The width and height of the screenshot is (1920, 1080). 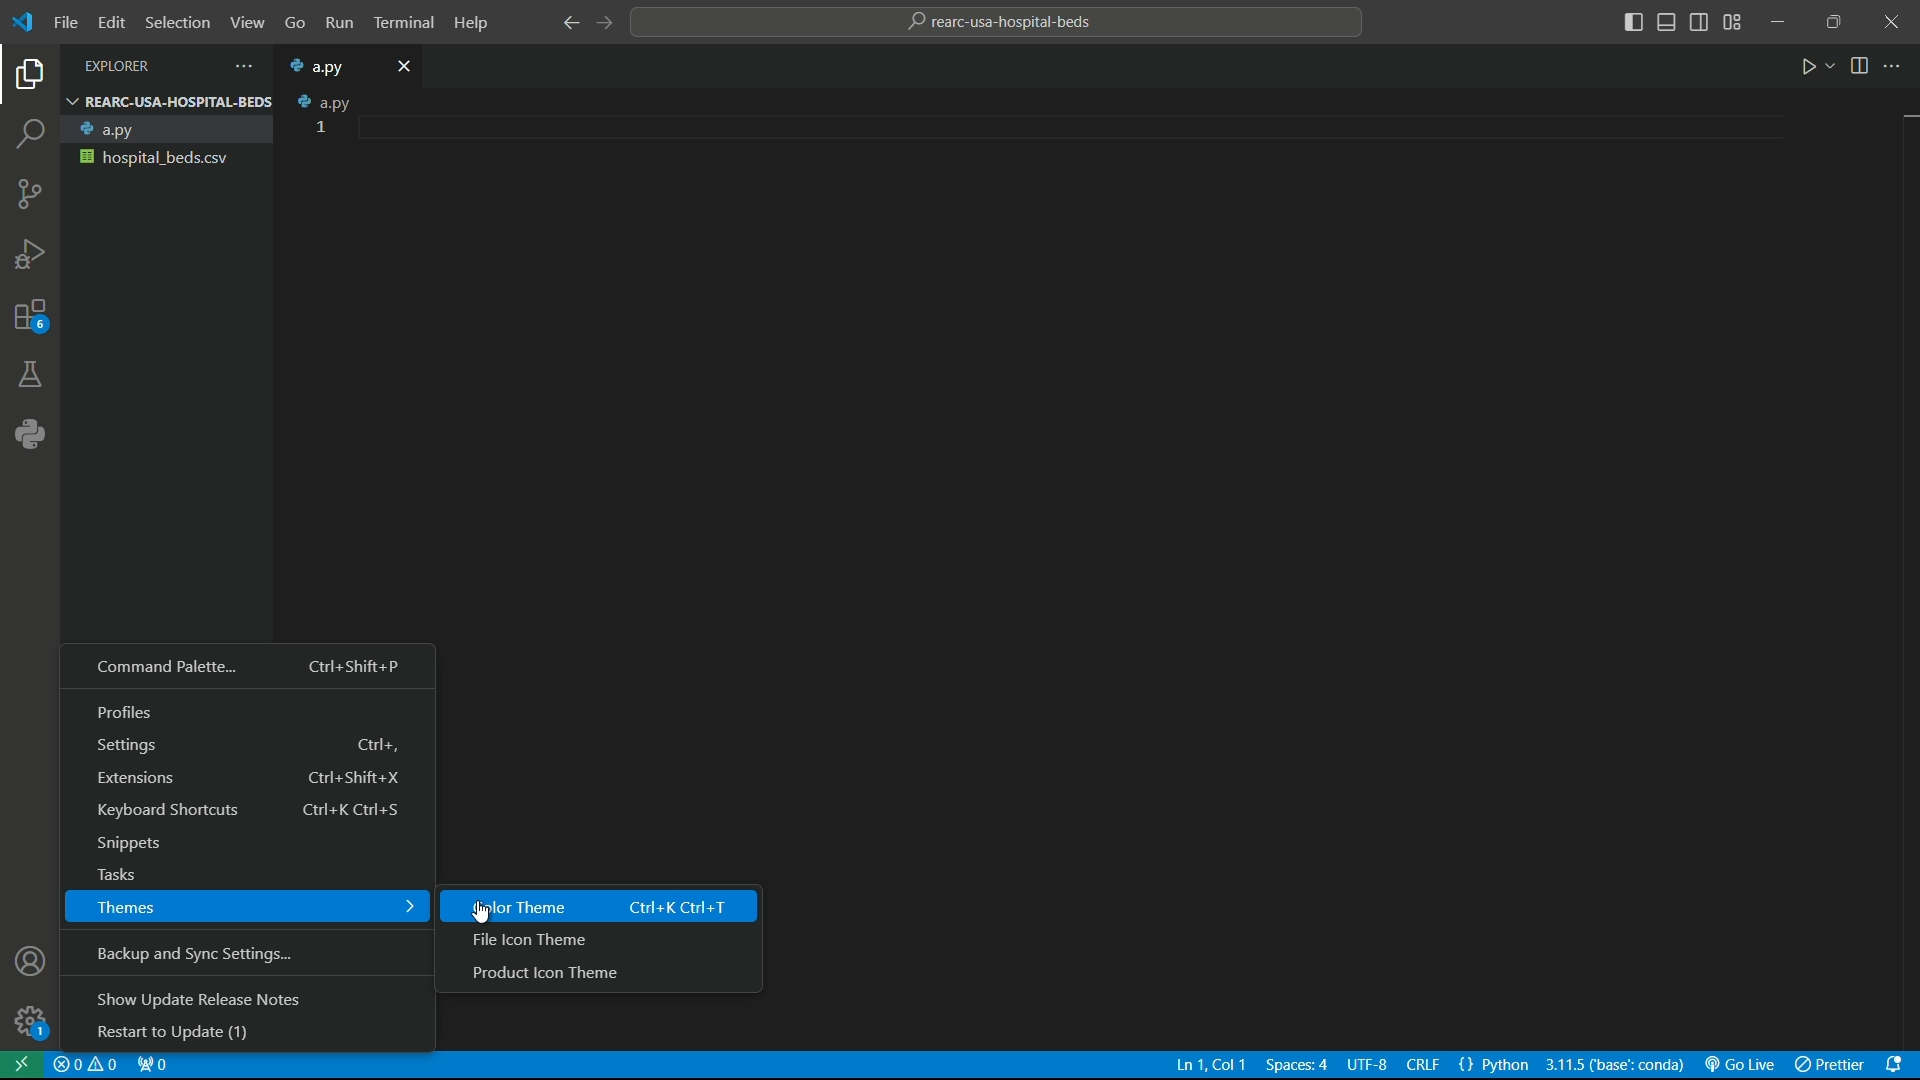 What do you see at coordinates (29, 320) in the screenshot?
I see `extensions` at bounding box center [29, 320].